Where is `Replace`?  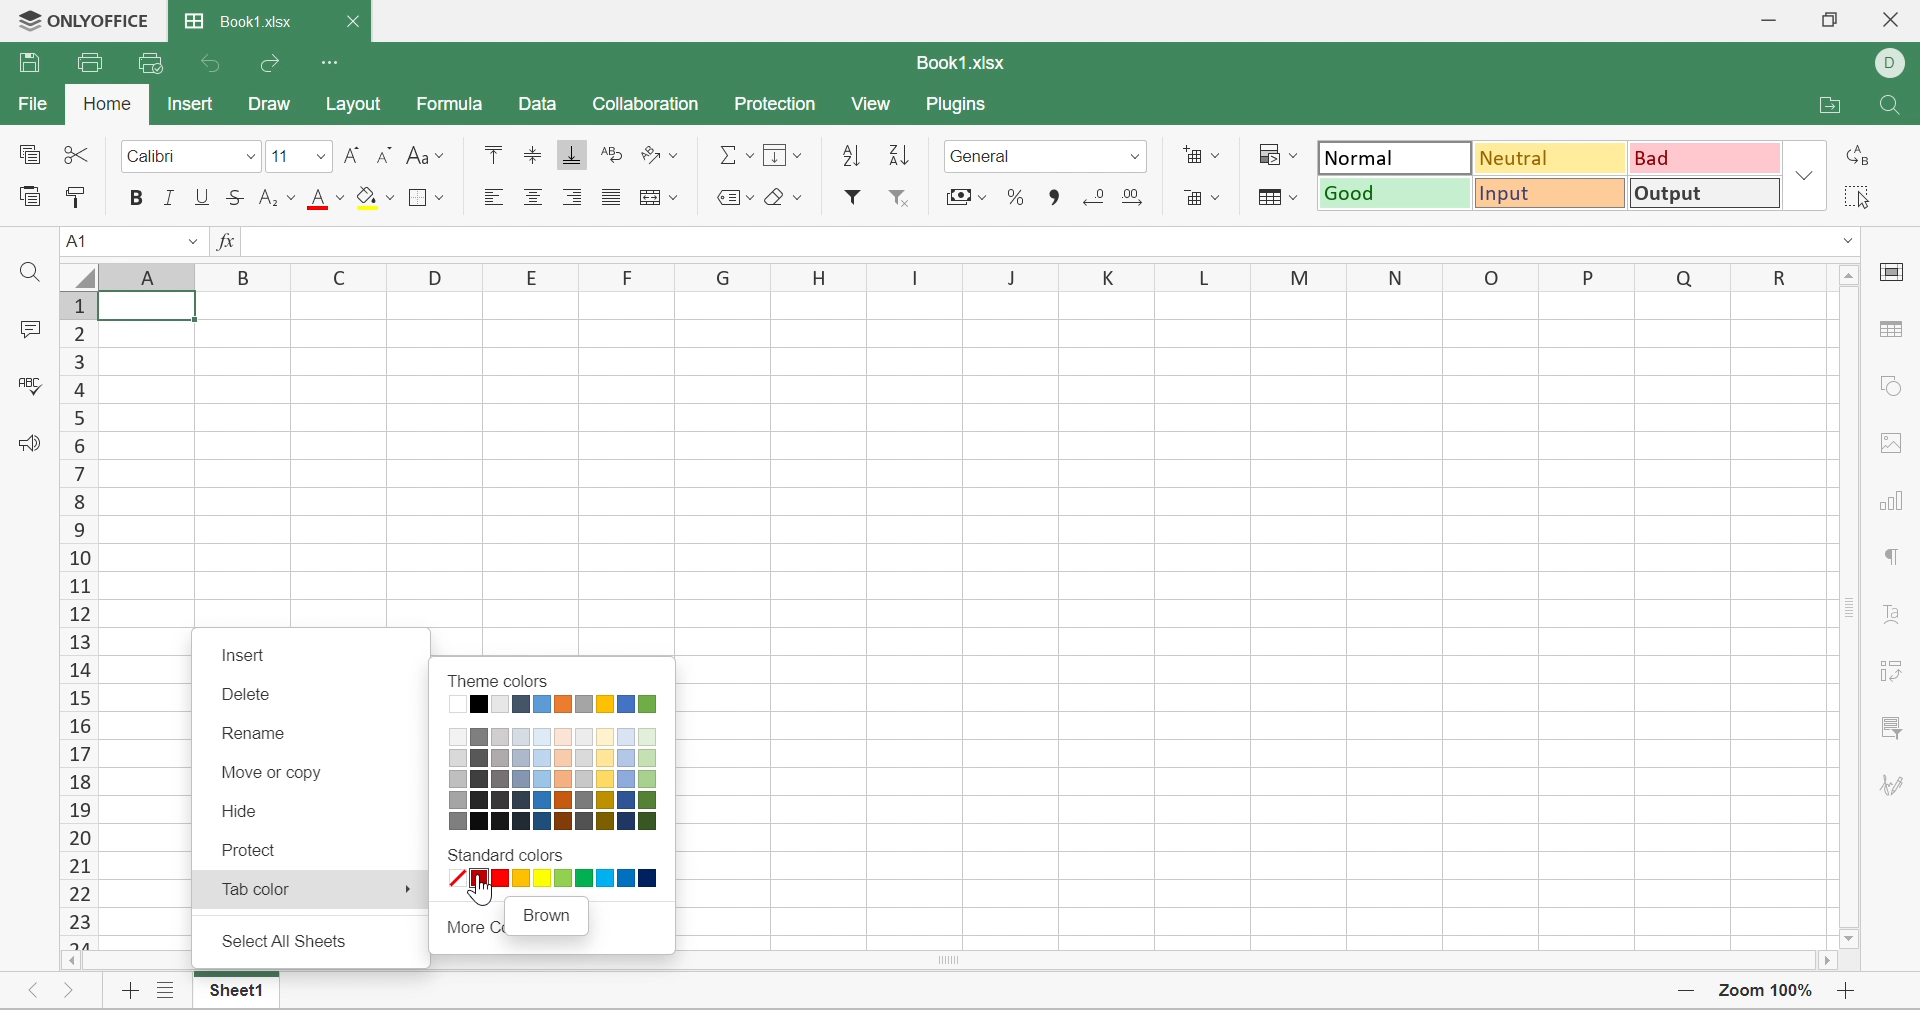 Replace is located at coordinates (1855, 157).